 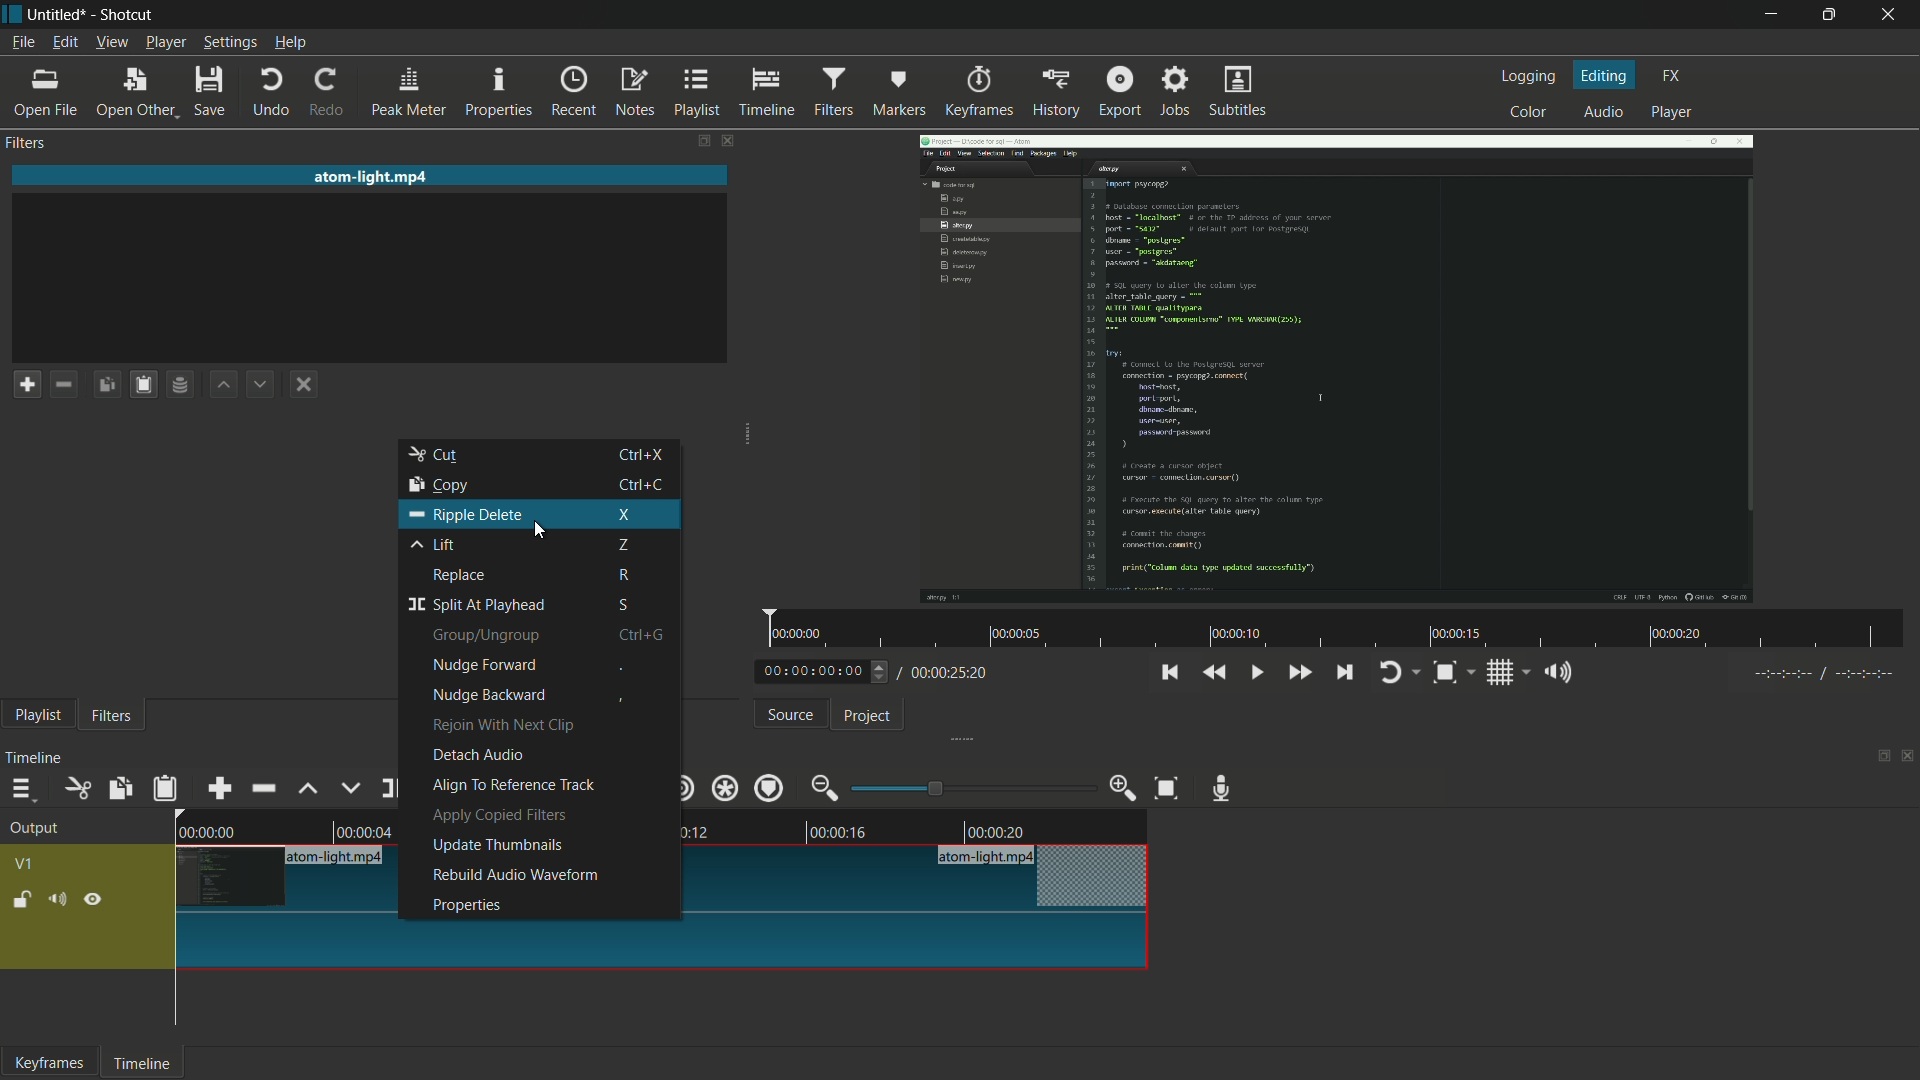 What do you see at coordinates (999, 830) in the screenshot?
I see `0:00:00:20` at bounding box center [999, 830].